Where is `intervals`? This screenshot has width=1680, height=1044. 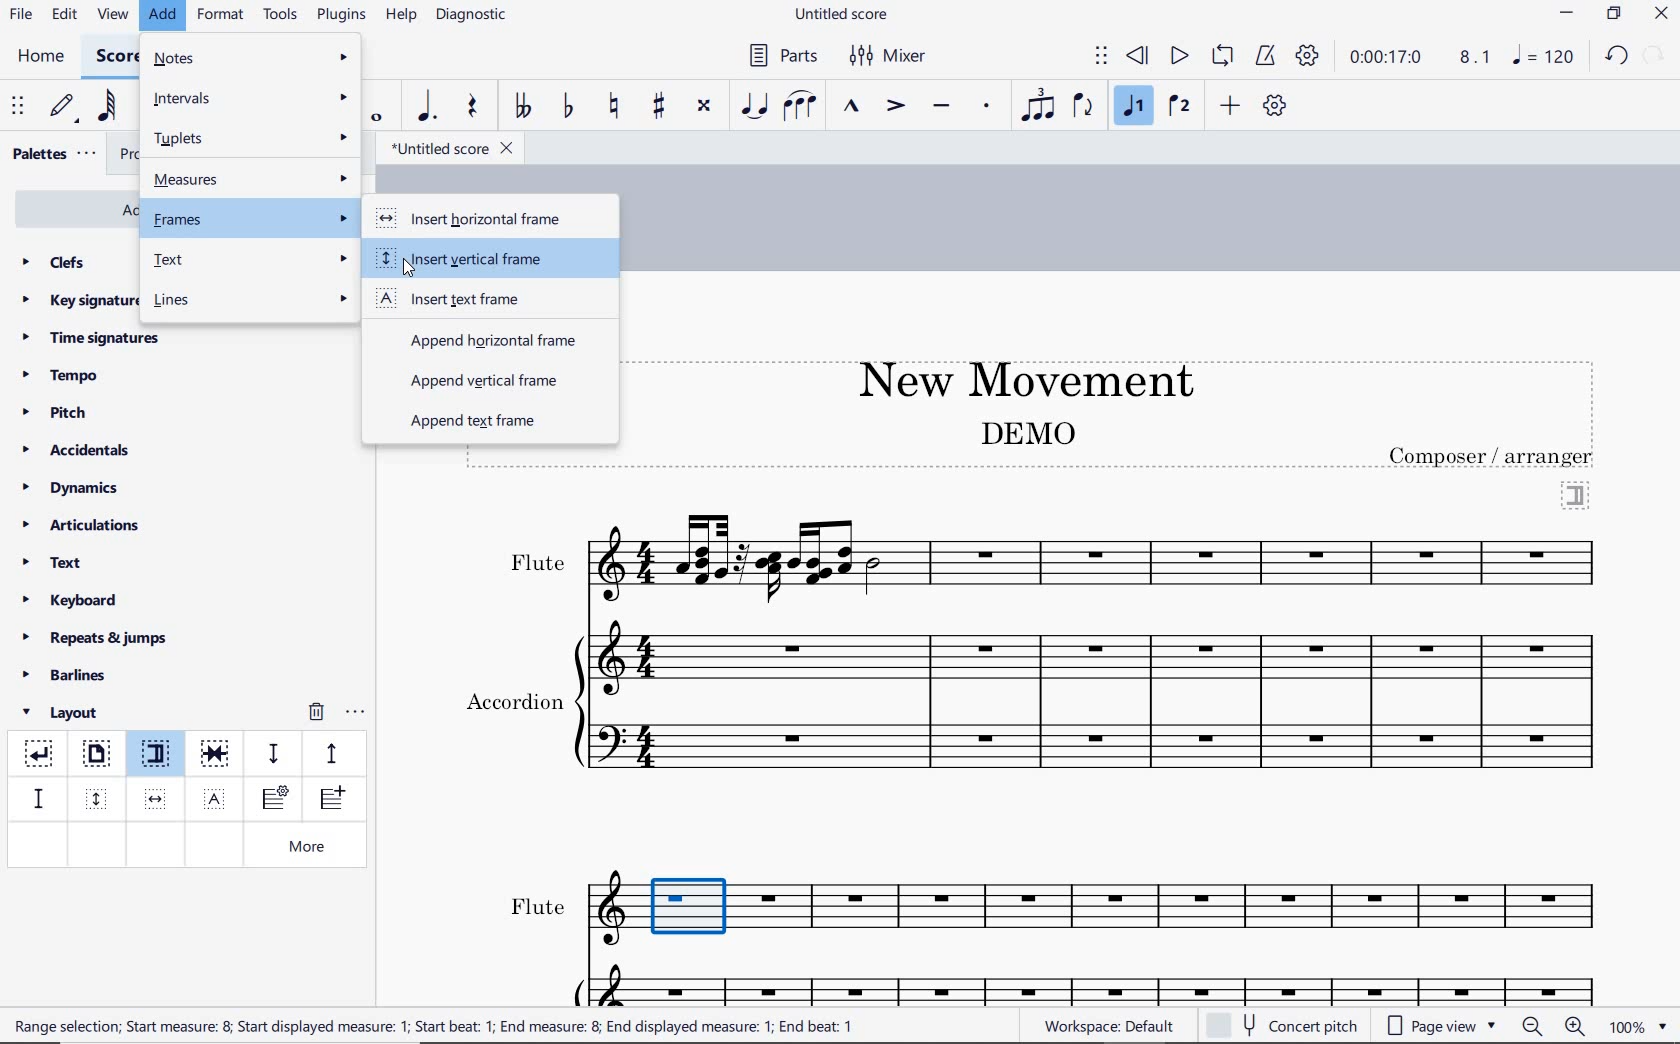
intervals is located at coordinates (253, 100).